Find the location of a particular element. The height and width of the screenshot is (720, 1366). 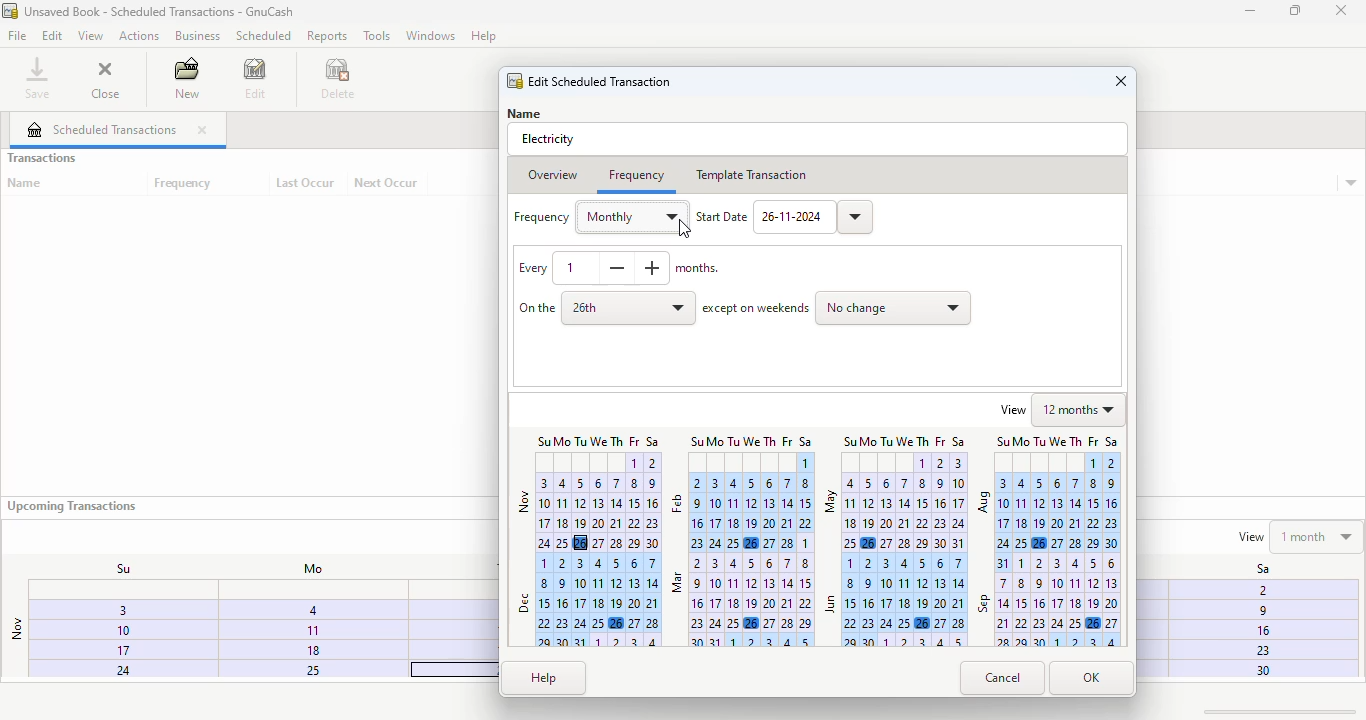

9 is located at coordinates (1258, 613).